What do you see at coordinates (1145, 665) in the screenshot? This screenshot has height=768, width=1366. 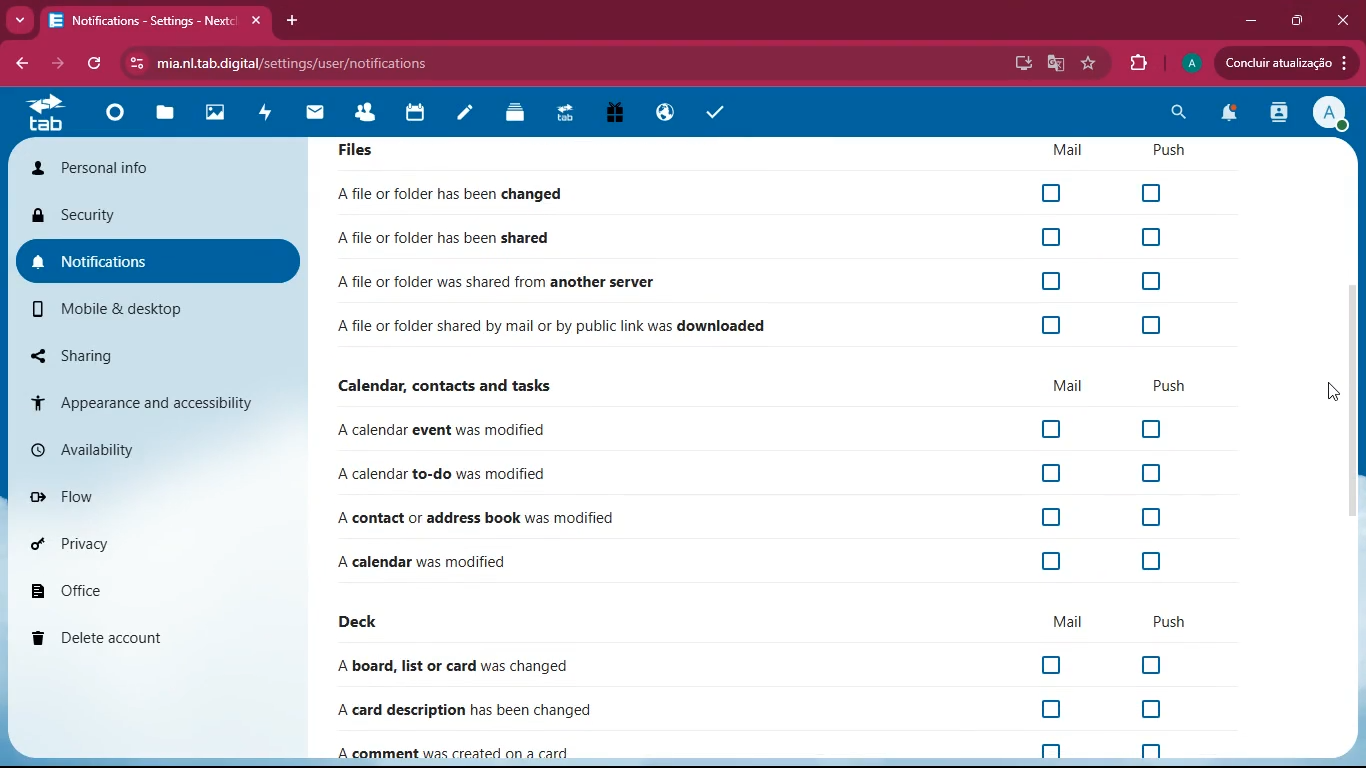 I see `off` at bounding box center [1145, 665].